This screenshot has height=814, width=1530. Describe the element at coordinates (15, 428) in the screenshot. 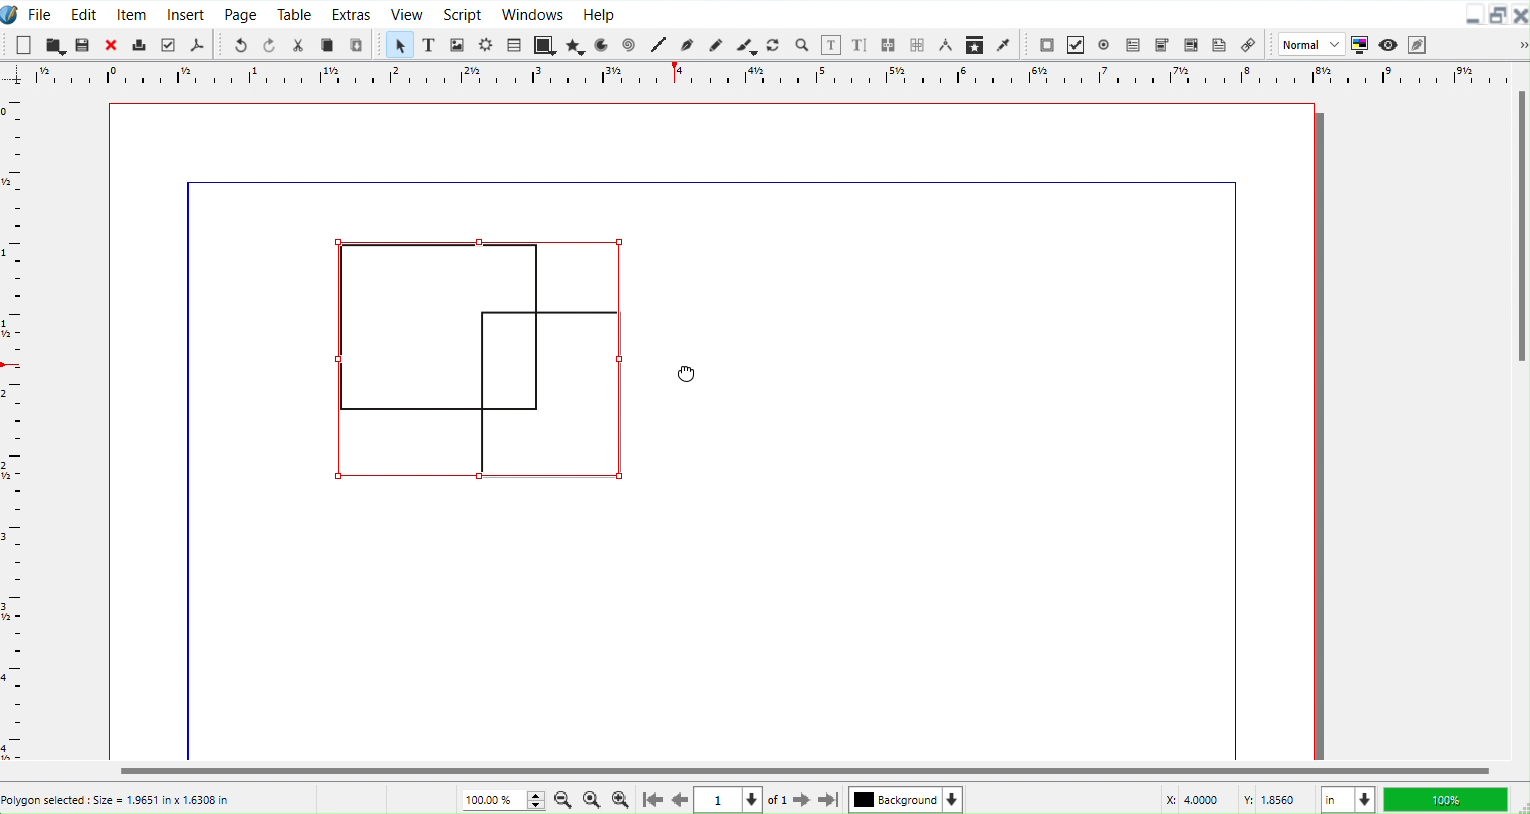

I see `Horizontal Scale bar` at that location.